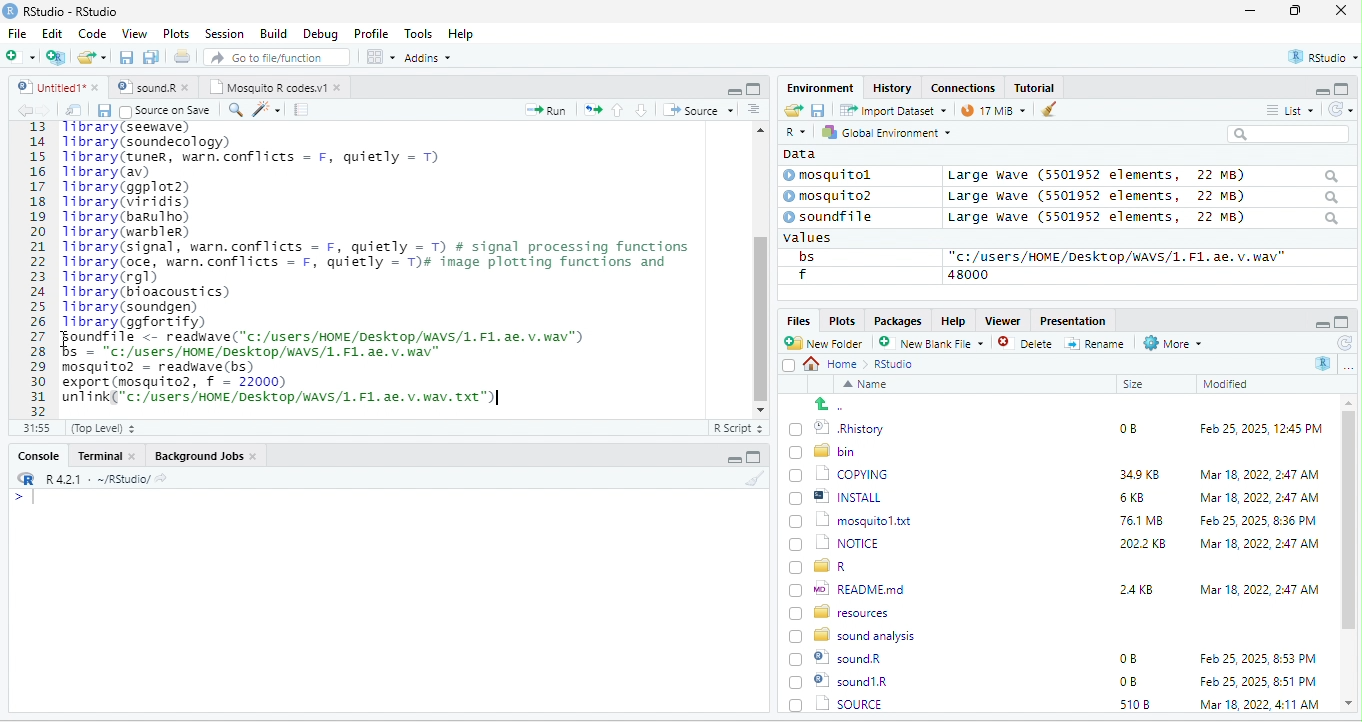  Describe the element at coordinates (1071, 320) in the screenshot. I see `Presentation` at that location.